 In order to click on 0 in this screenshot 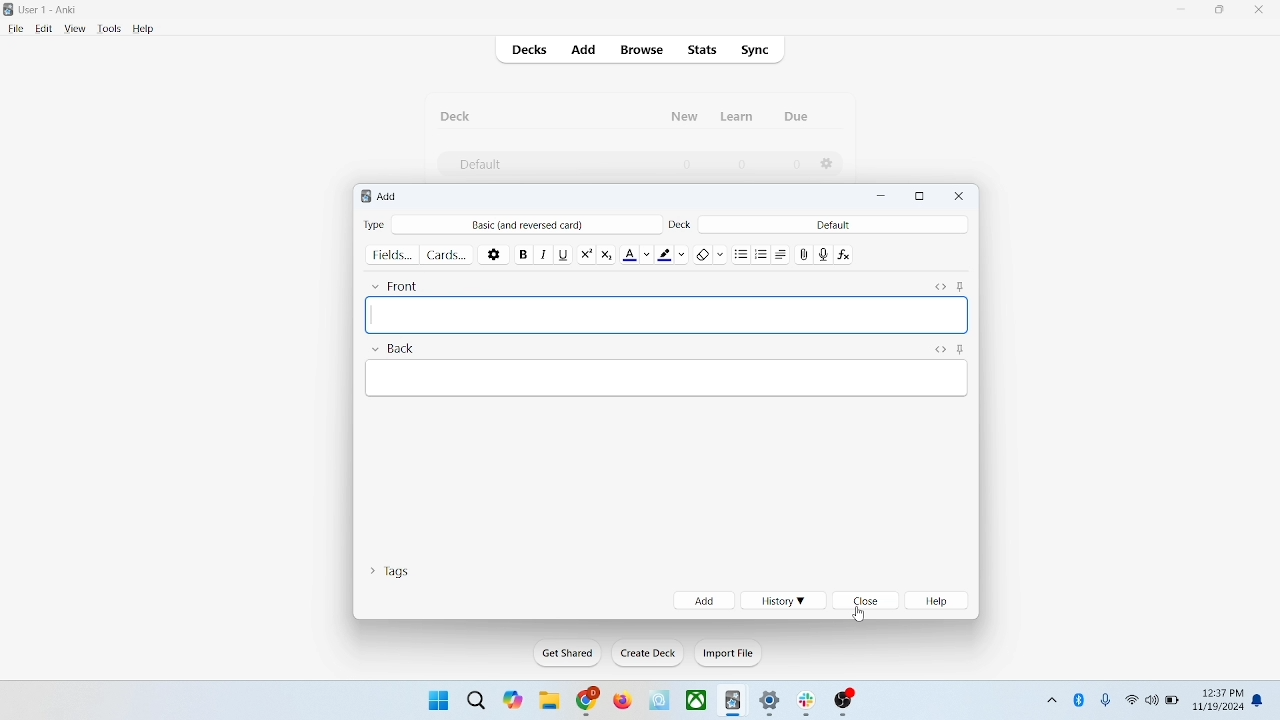, I will do `click(688, 164)`.